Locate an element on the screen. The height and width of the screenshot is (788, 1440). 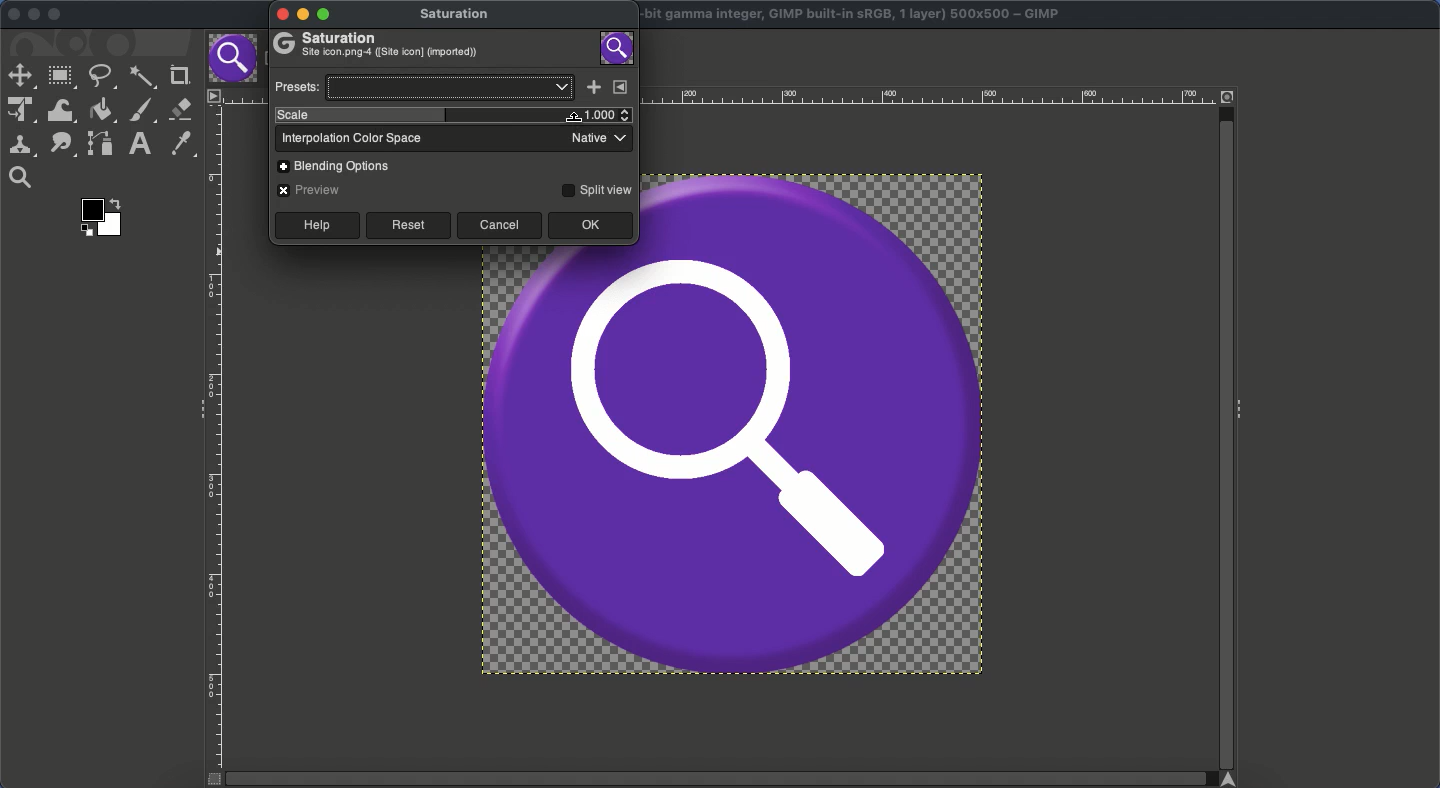
1.0 is located at coordinates (605, 114).